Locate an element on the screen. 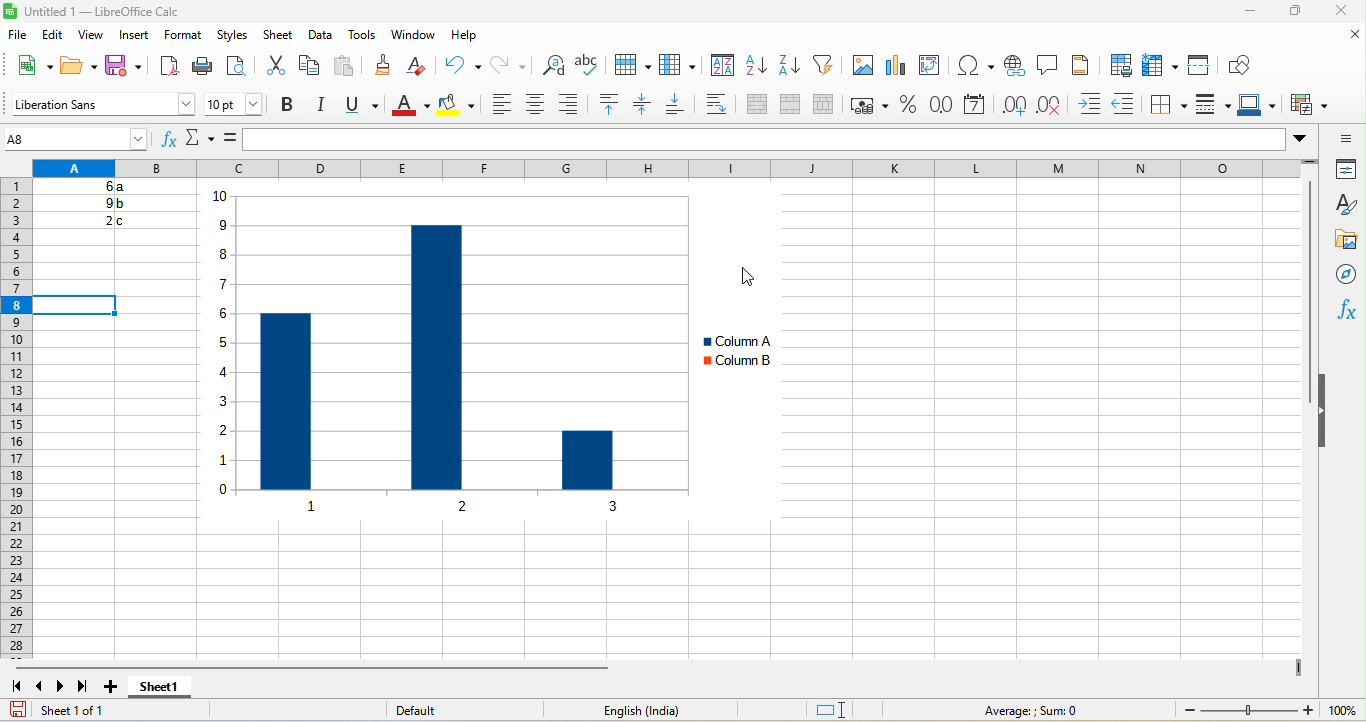  horizontal scroll bar is located at coordinates (326, 667).